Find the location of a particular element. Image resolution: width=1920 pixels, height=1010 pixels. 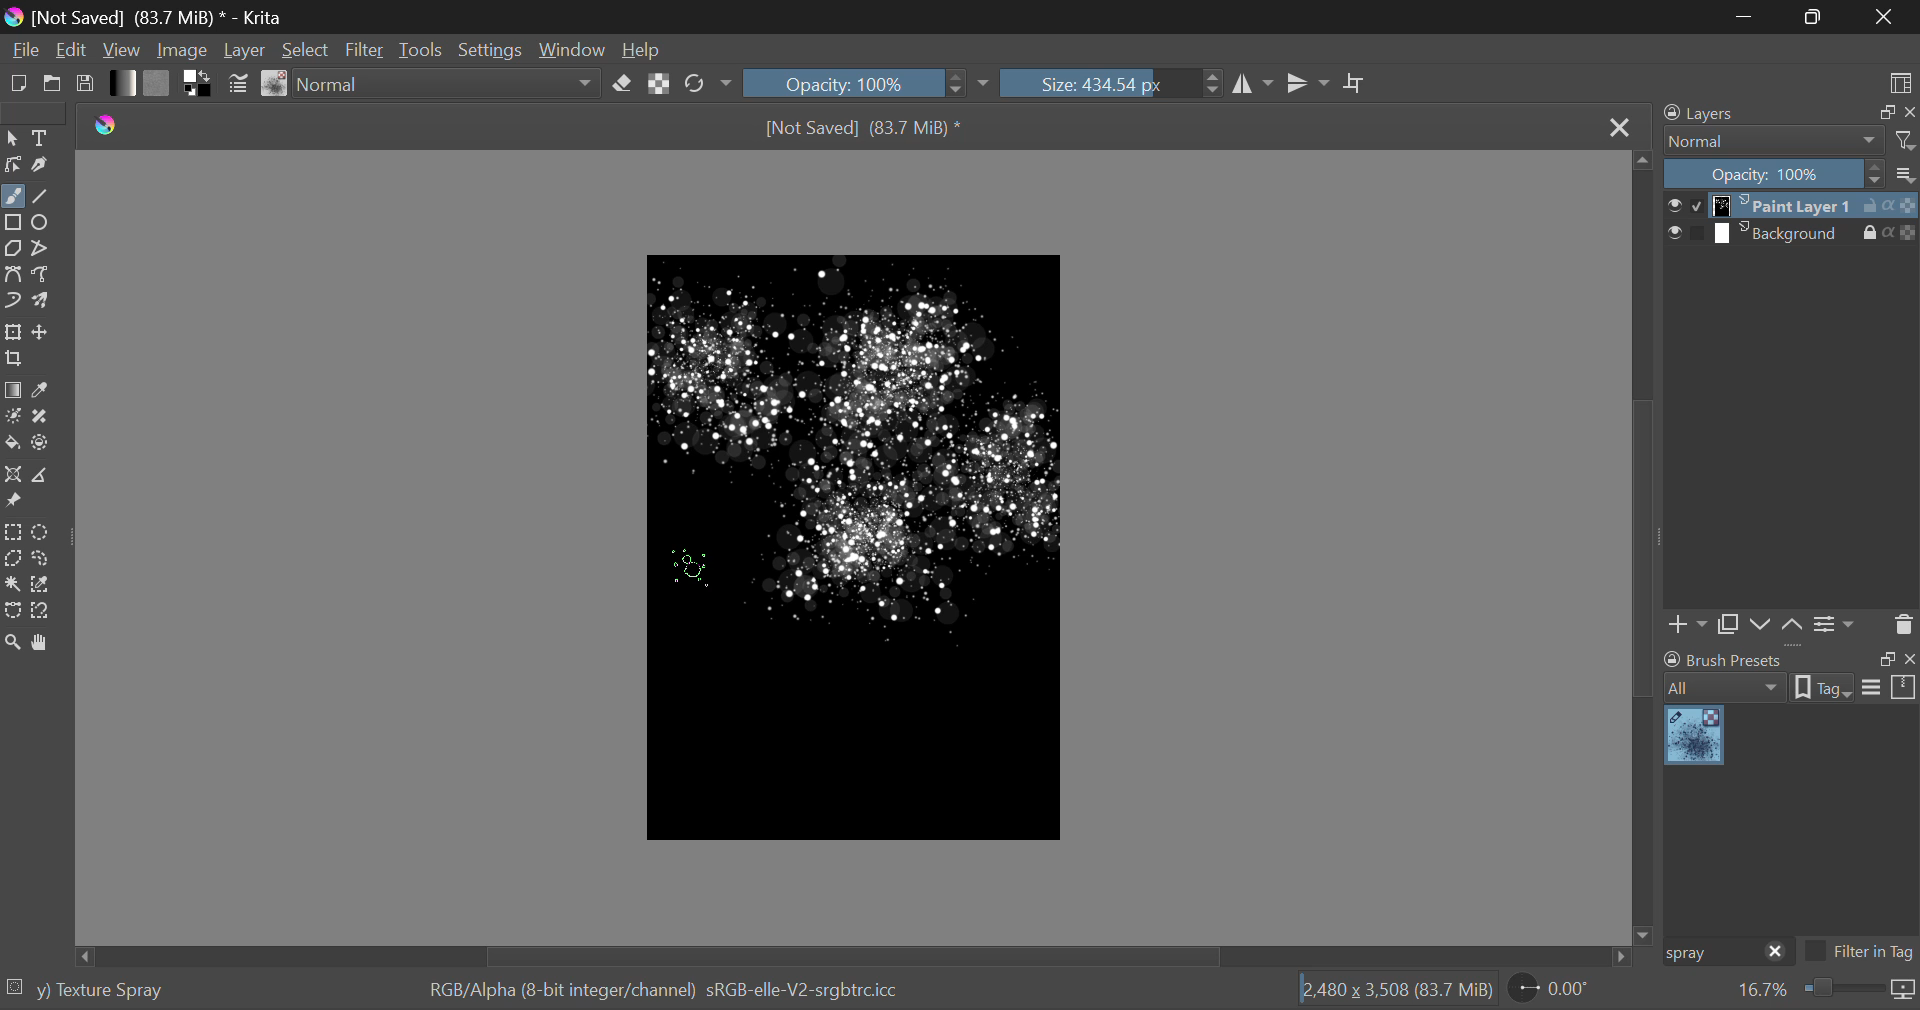

Pan is located at coordinates (44, 644).